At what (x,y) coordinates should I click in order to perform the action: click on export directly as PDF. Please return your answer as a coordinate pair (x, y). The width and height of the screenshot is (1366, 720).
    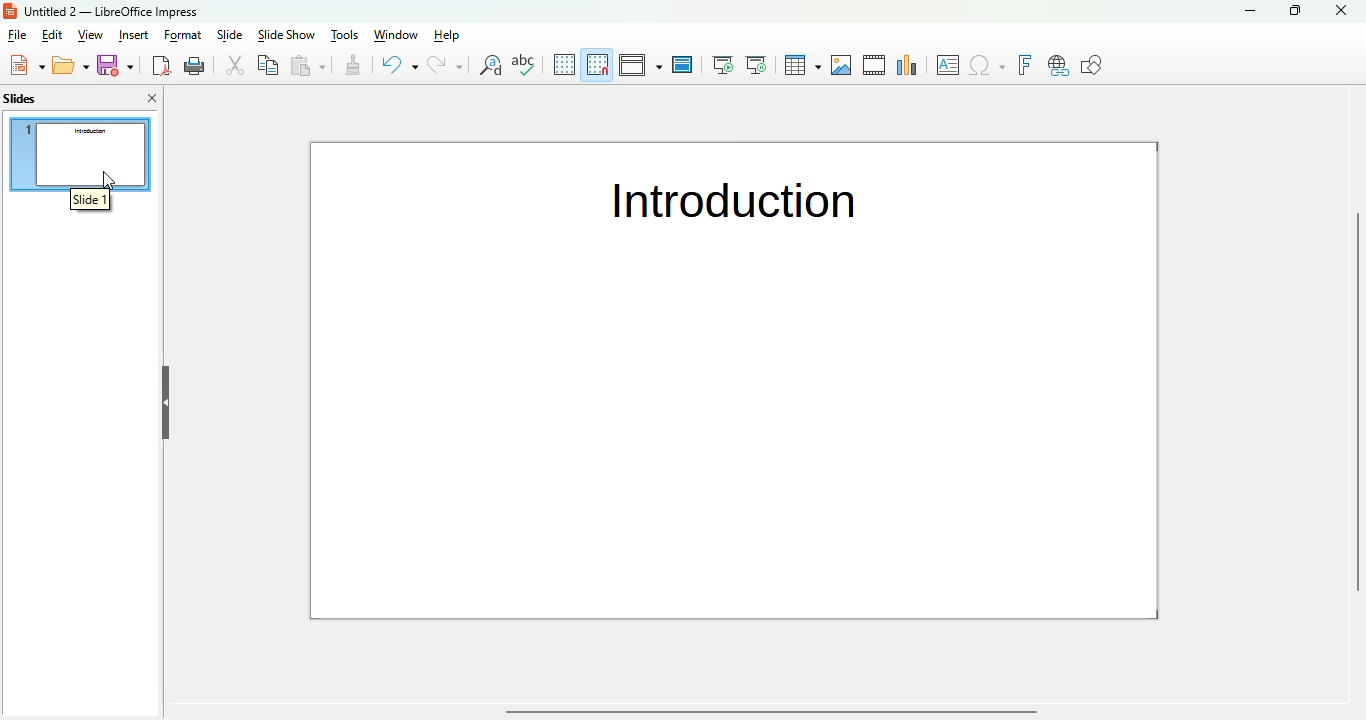
    Looking at the image, I should click on (161, 65).